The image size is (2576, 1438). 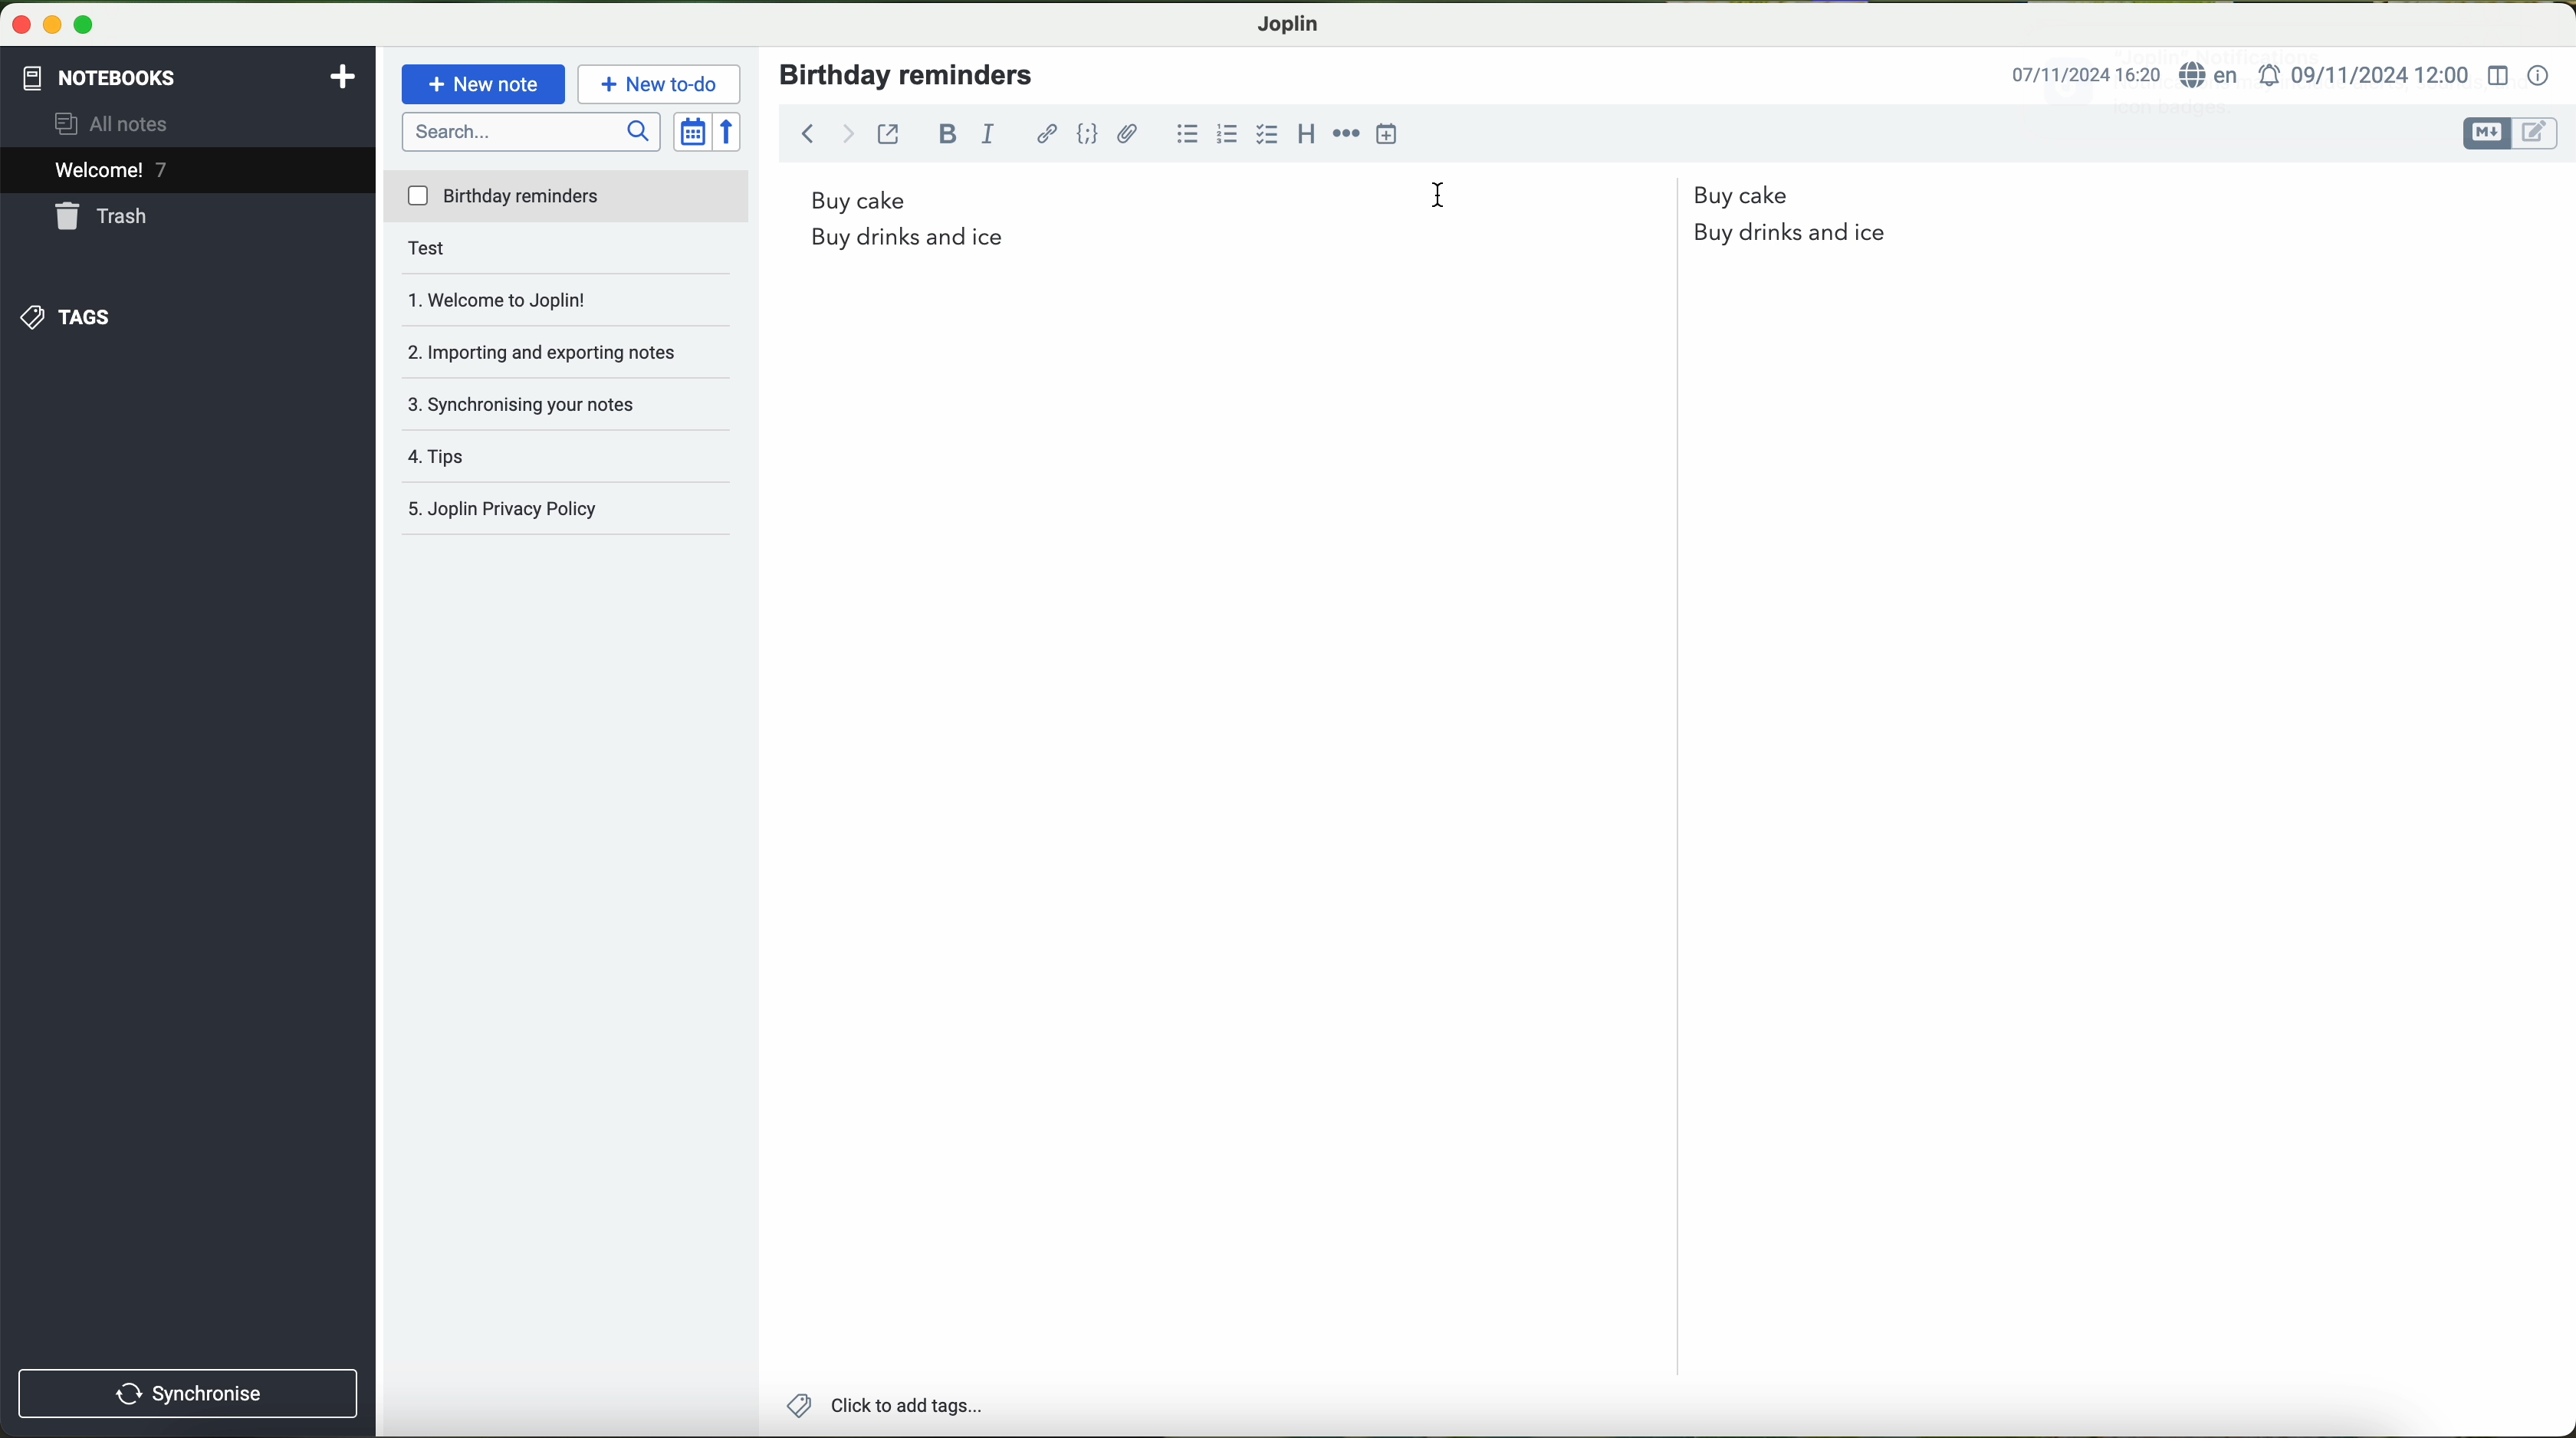 What do you see at coordinates (505, 504) in the screenshot?
I see `Joplin privacy policy` at bounding box center [505, 504].